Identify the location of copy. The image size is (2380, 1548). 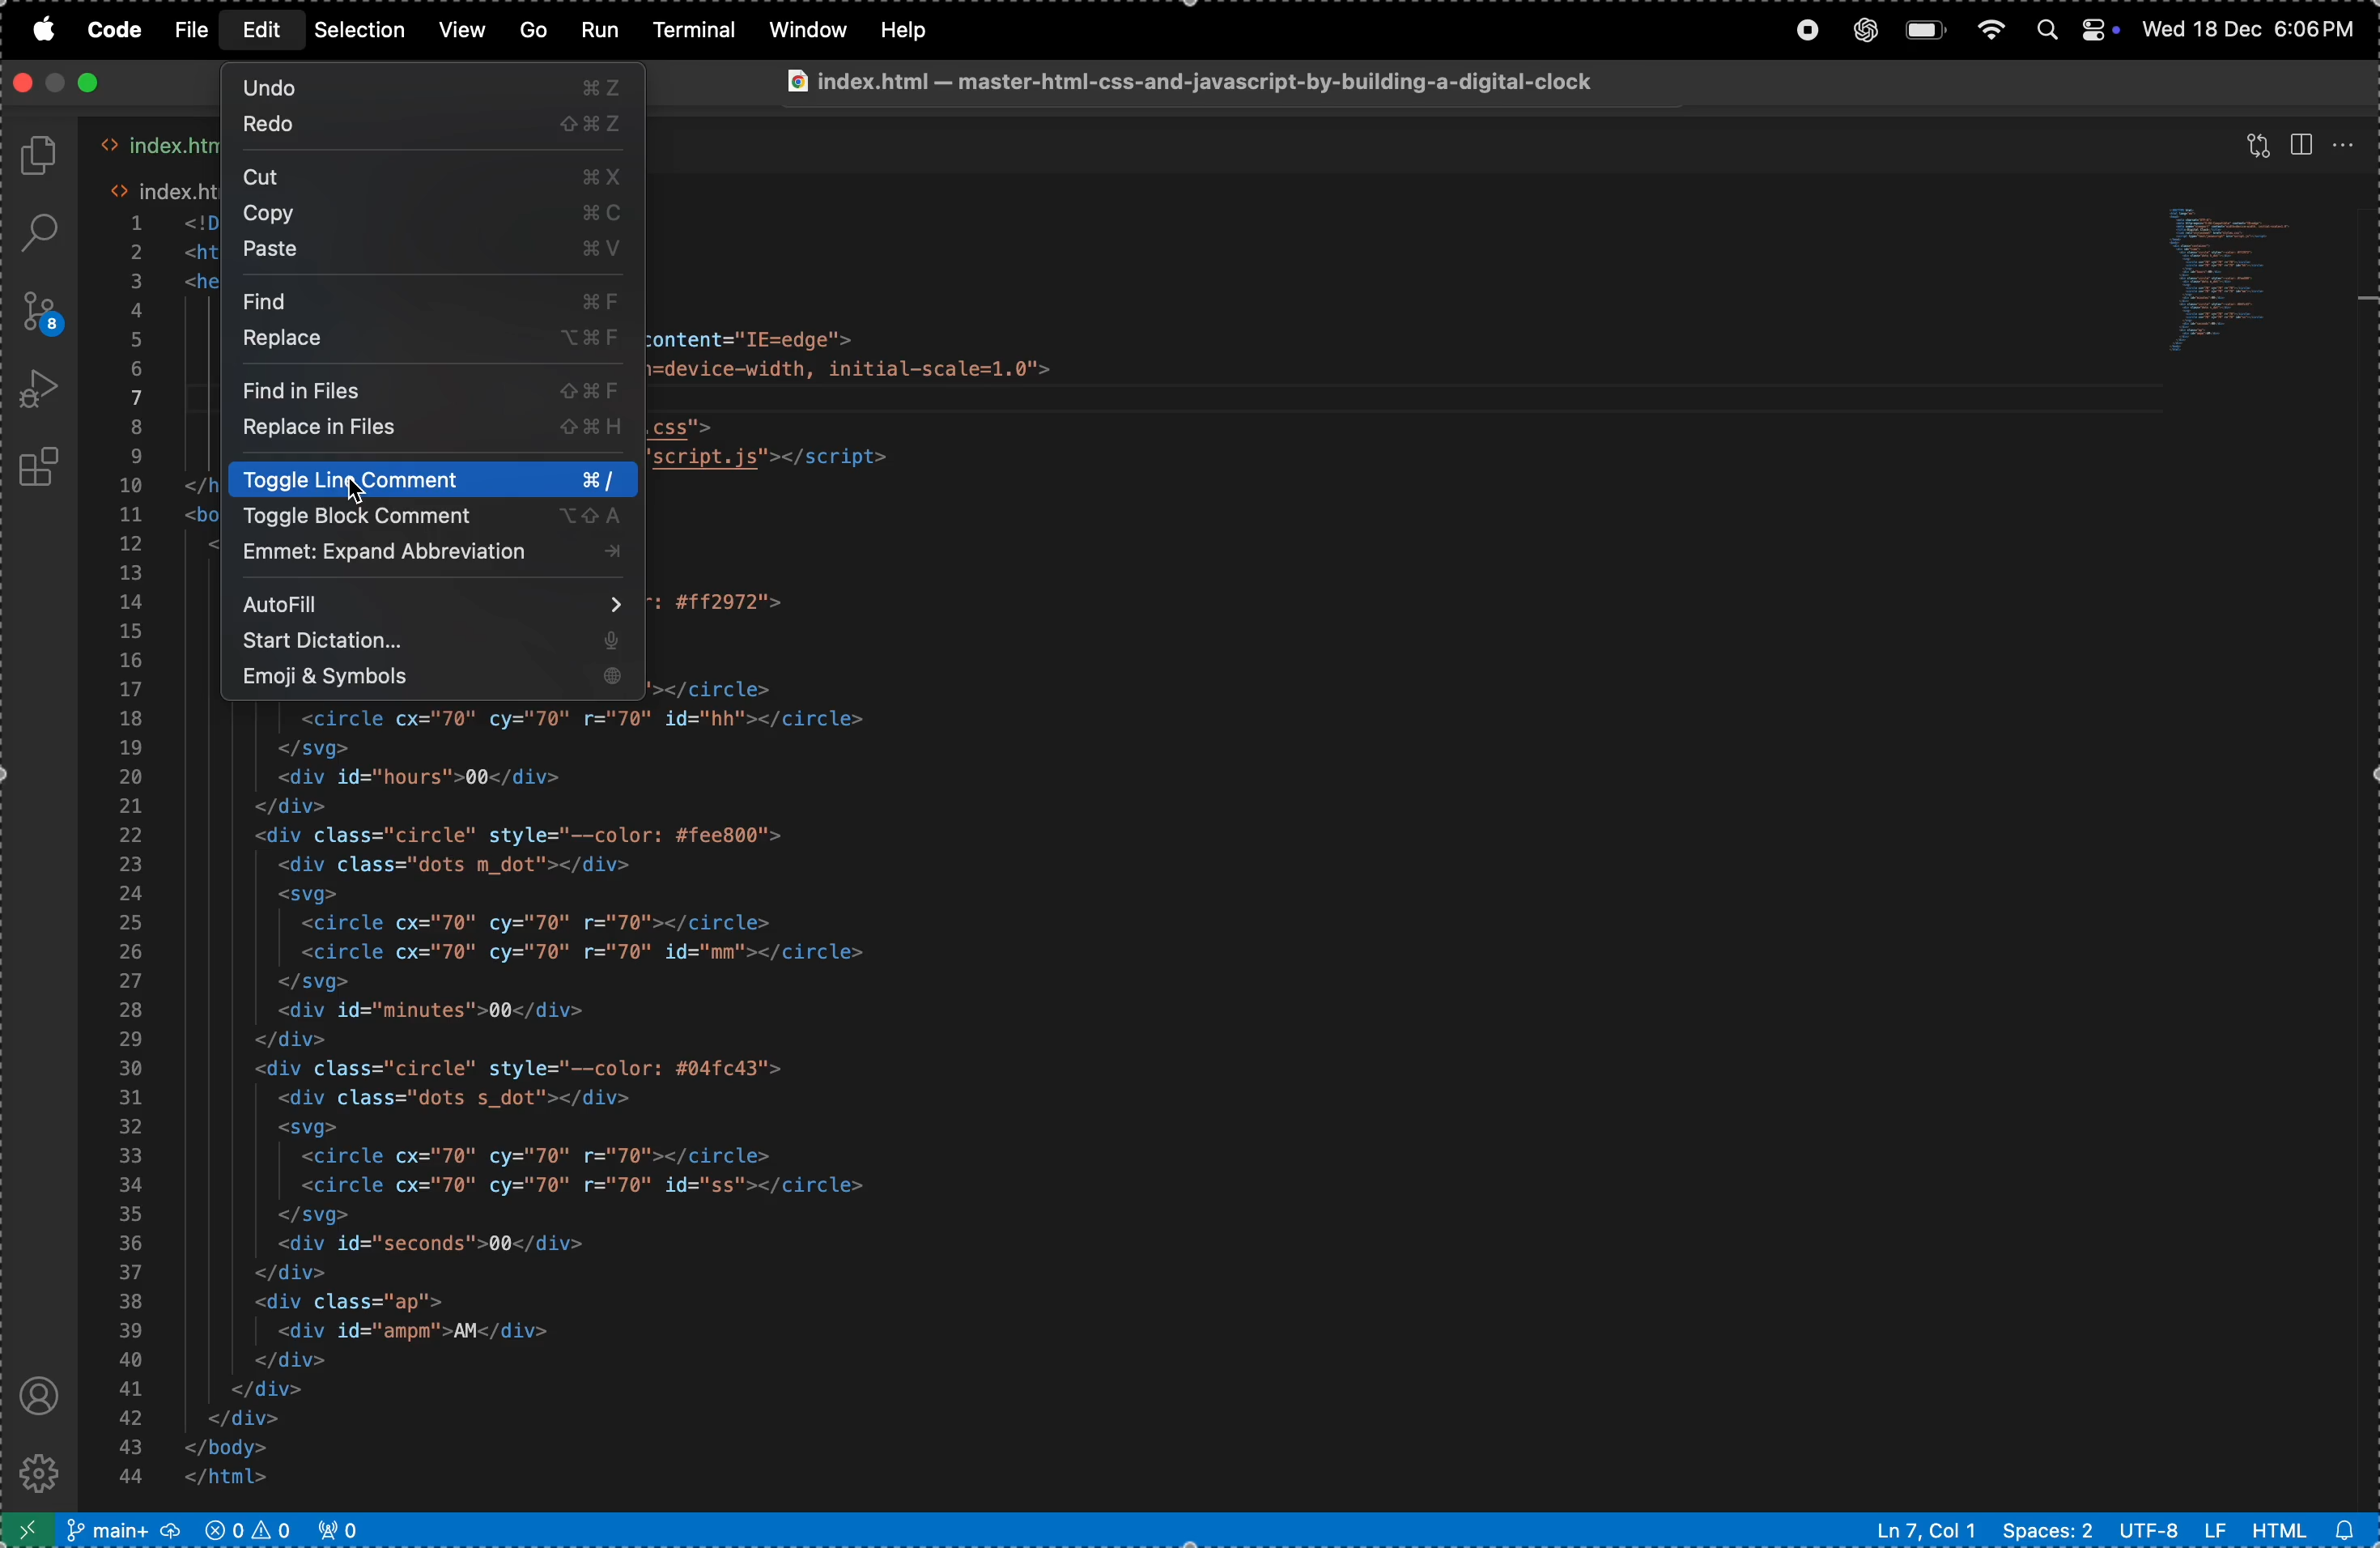
(427, 215).